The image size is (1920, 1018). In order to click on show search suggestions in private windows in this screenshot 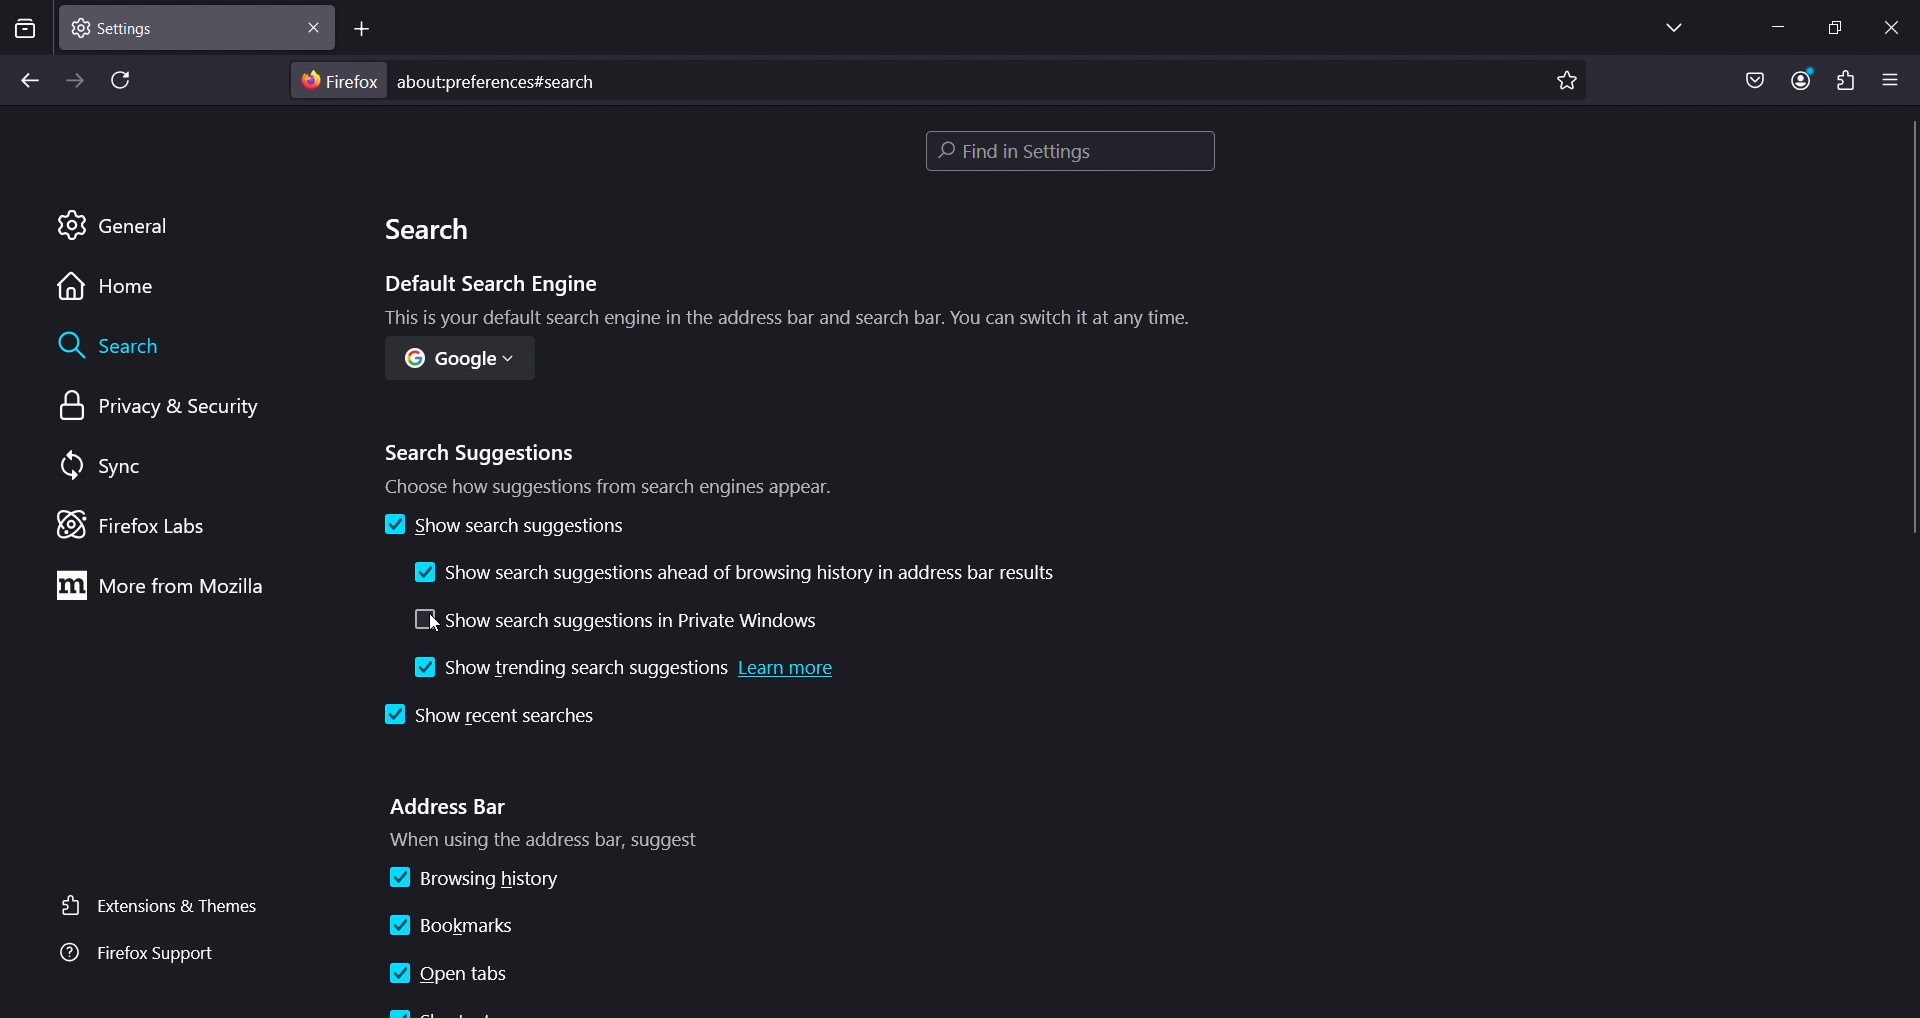, I will do `click(611, 619)`.